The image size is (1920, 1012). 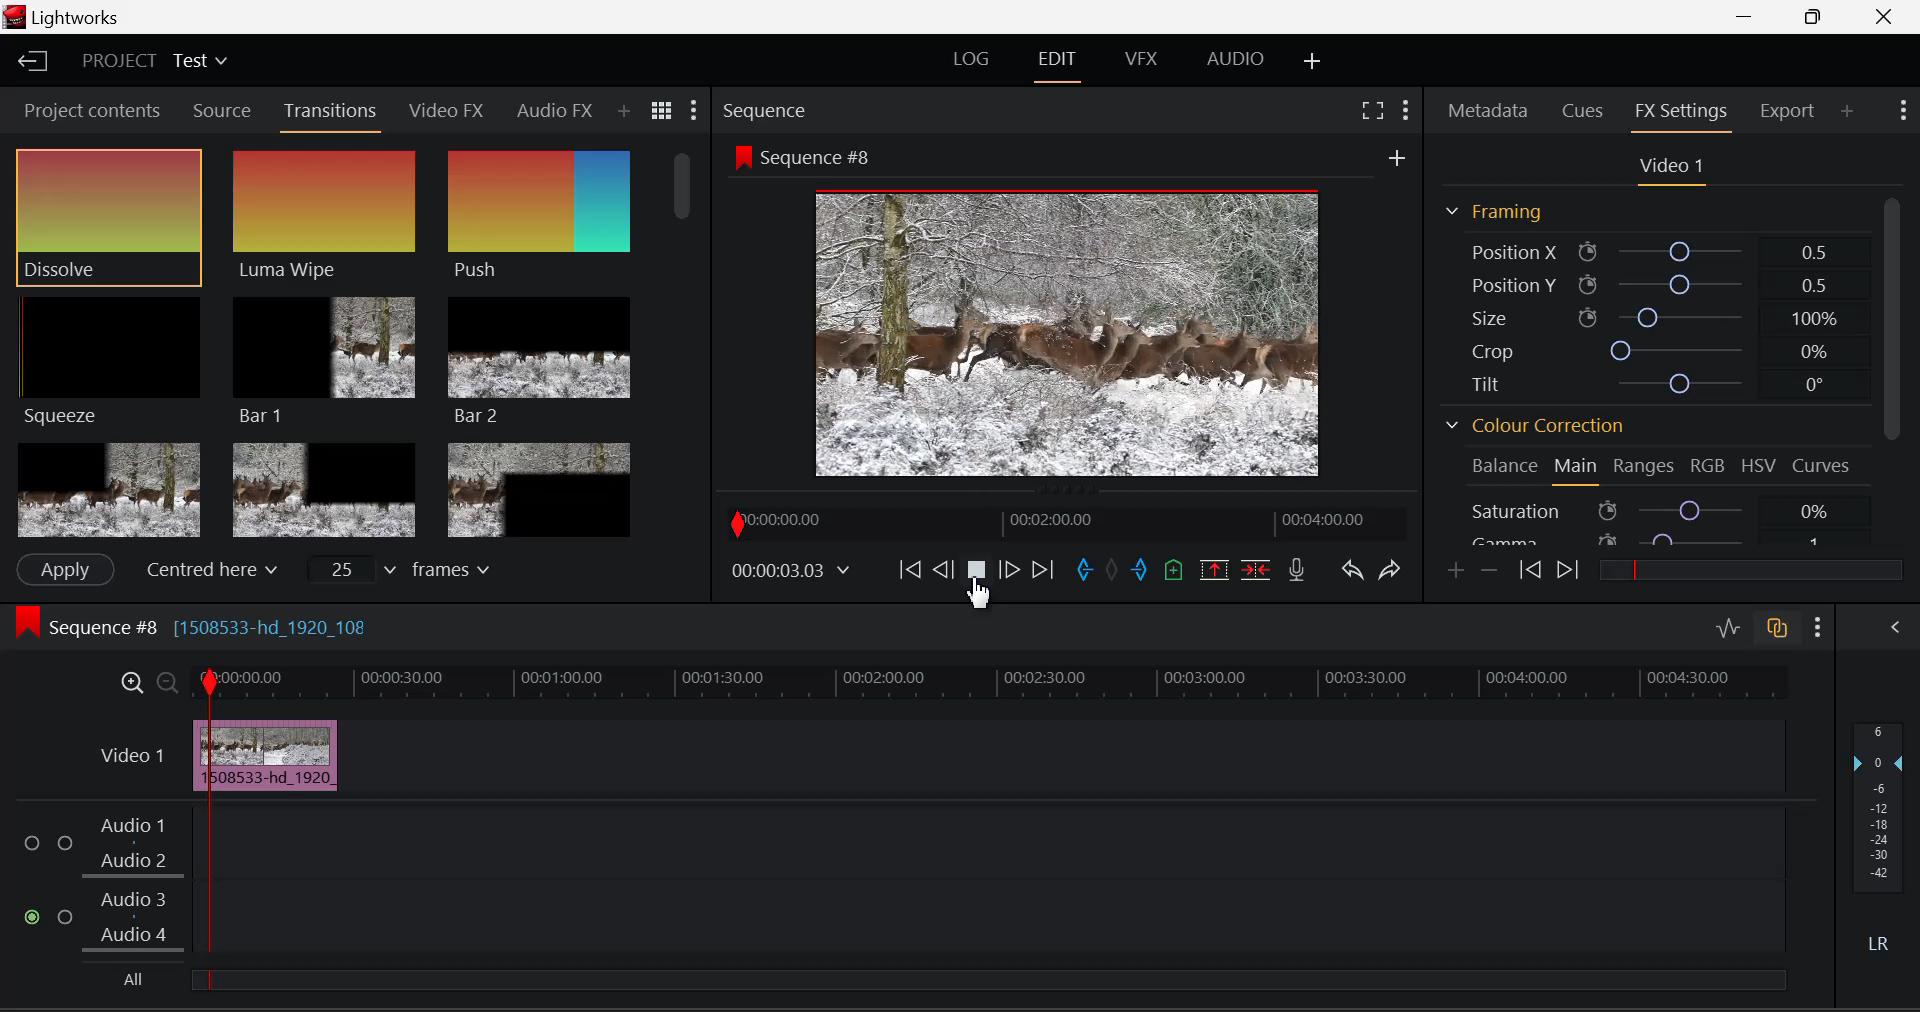 I want to click on Audio FX, so click(x=555, y=110).